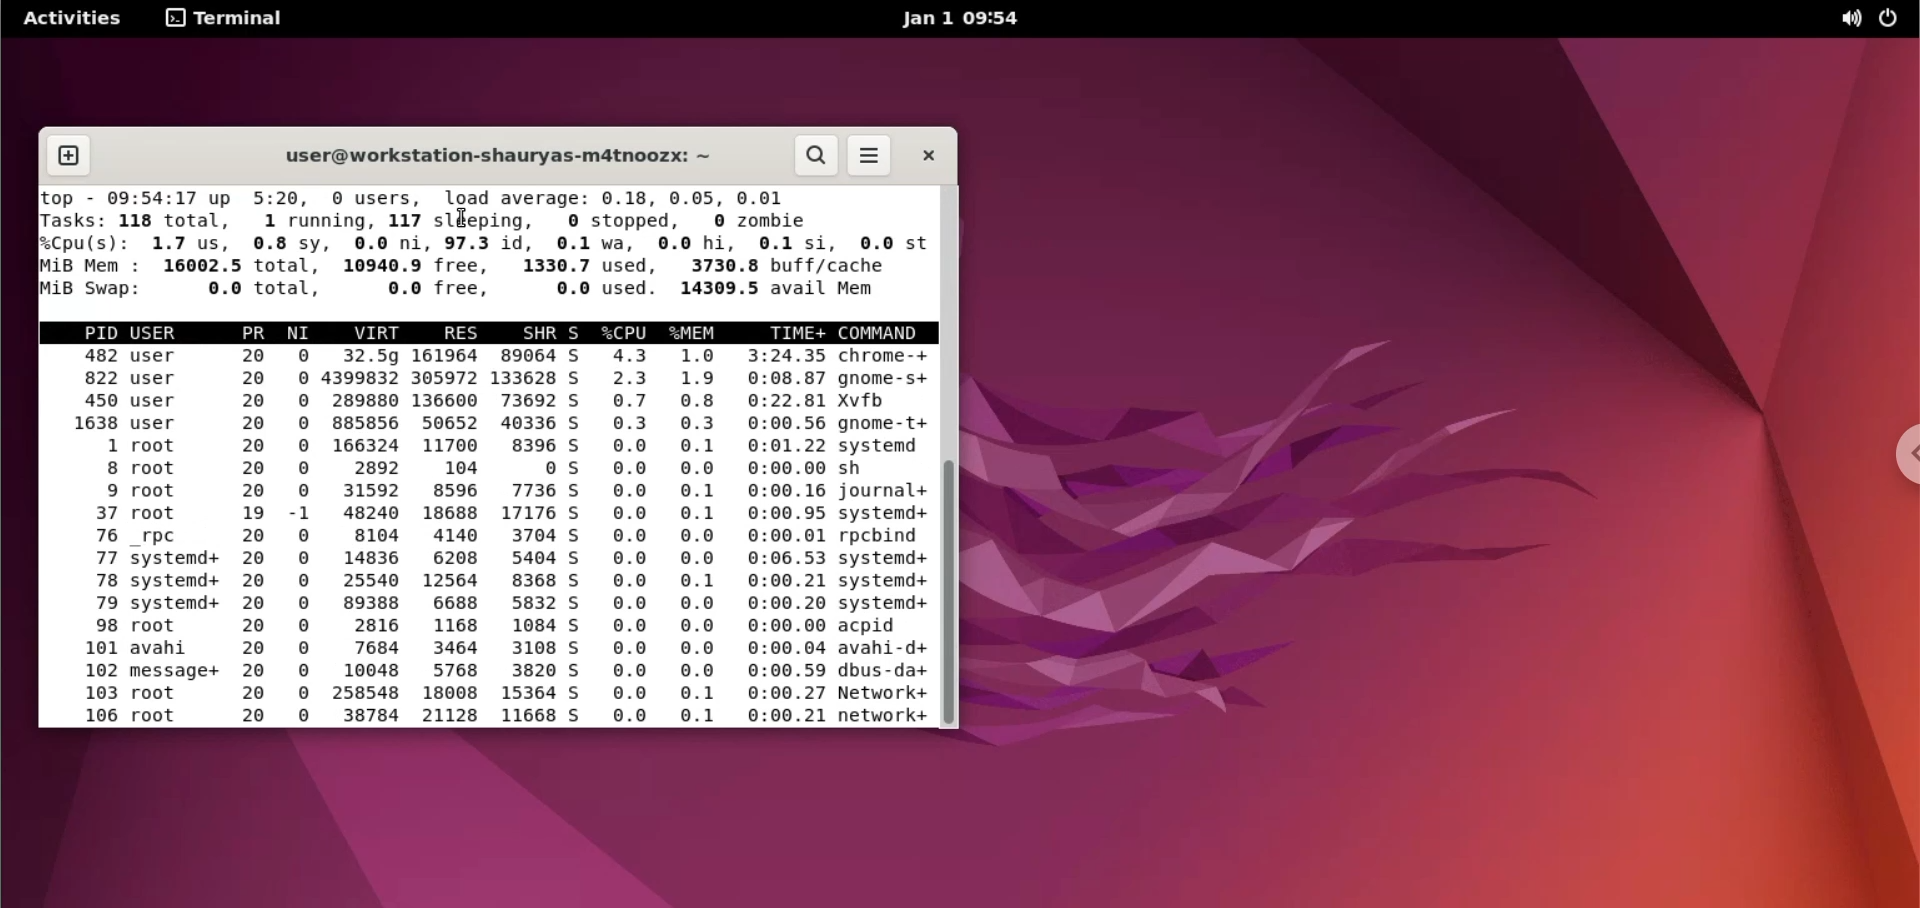  I want to click on Jan 1 09:54, so click(965, 18).